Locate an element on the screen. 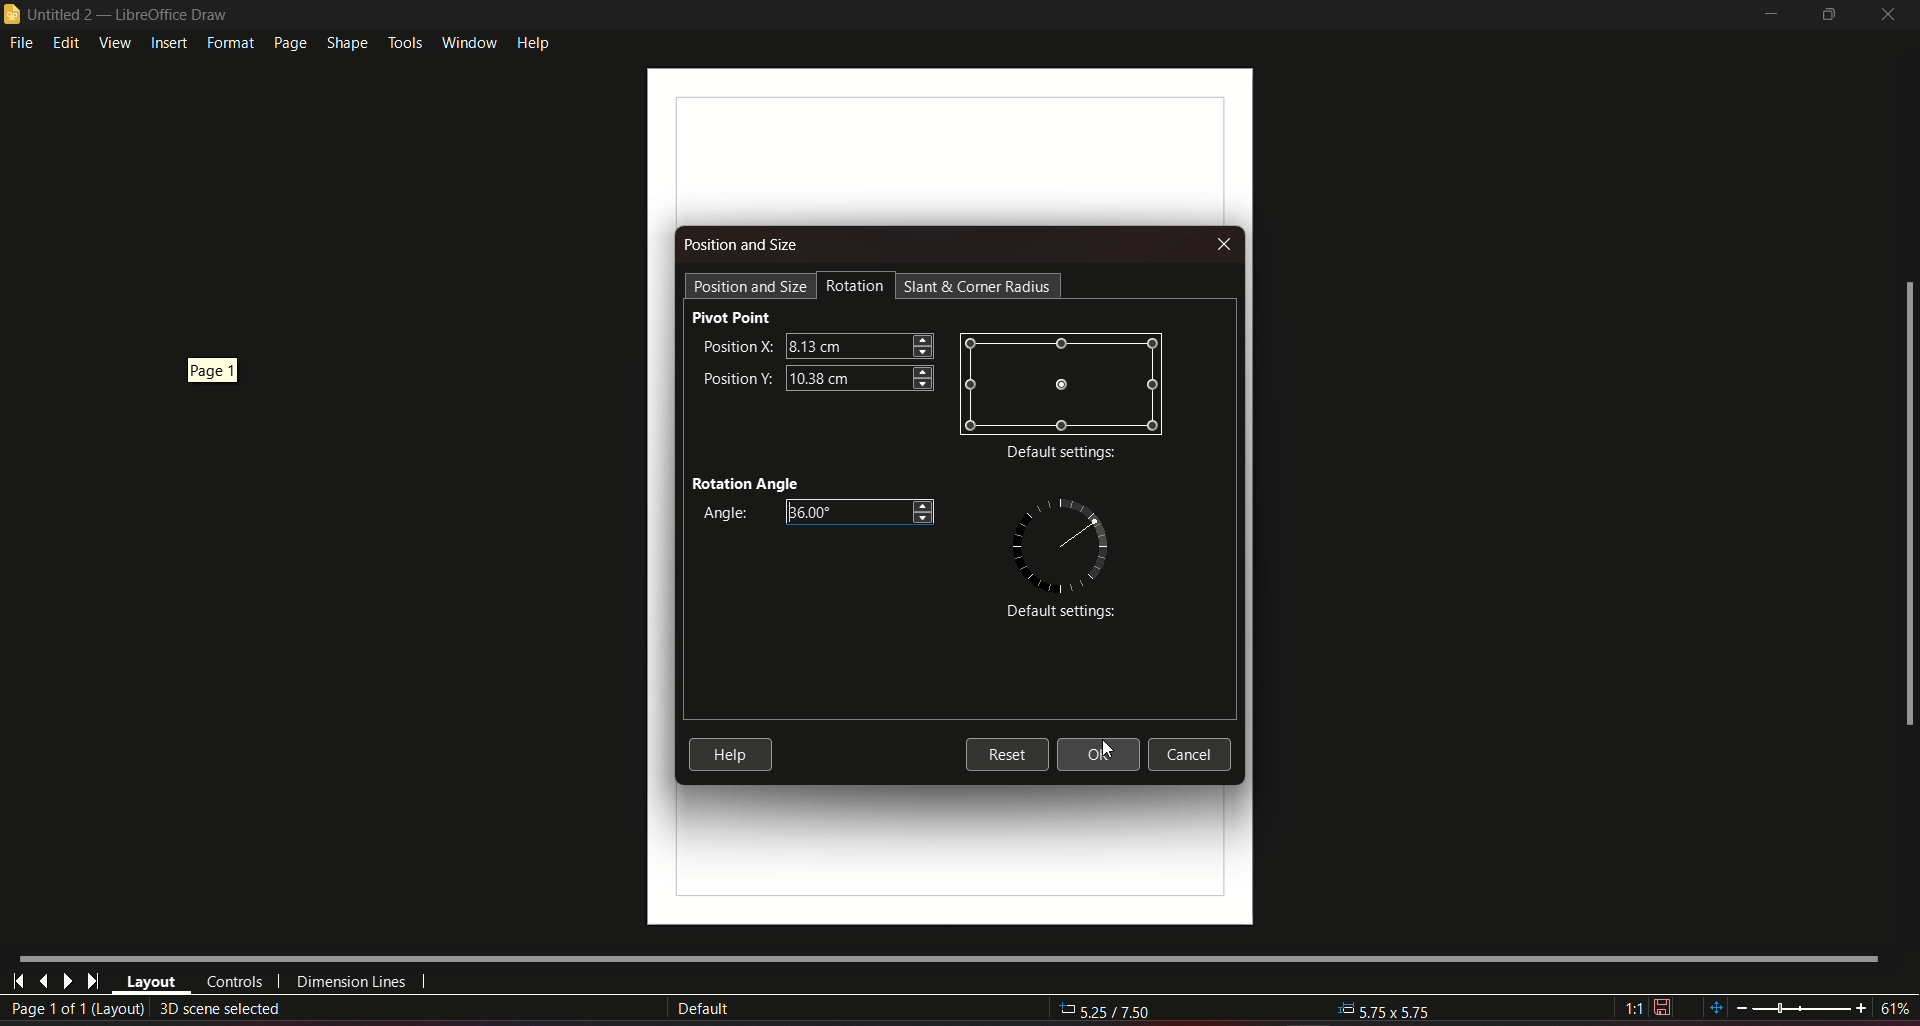 The height and width of the screenshot is (1026, 1920). last page is located at coordinates (43, 980).